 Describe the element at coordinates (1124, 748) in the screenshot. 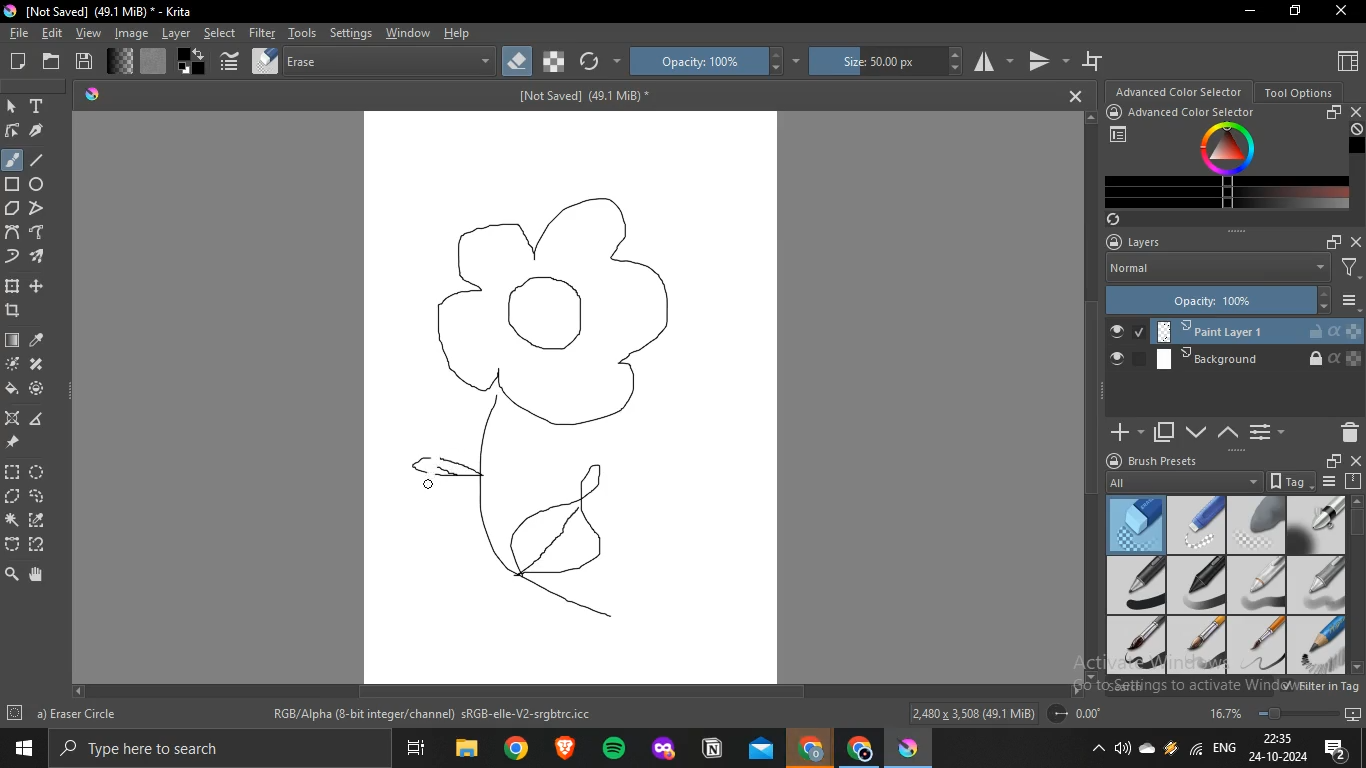

I see `Sound` at that location.